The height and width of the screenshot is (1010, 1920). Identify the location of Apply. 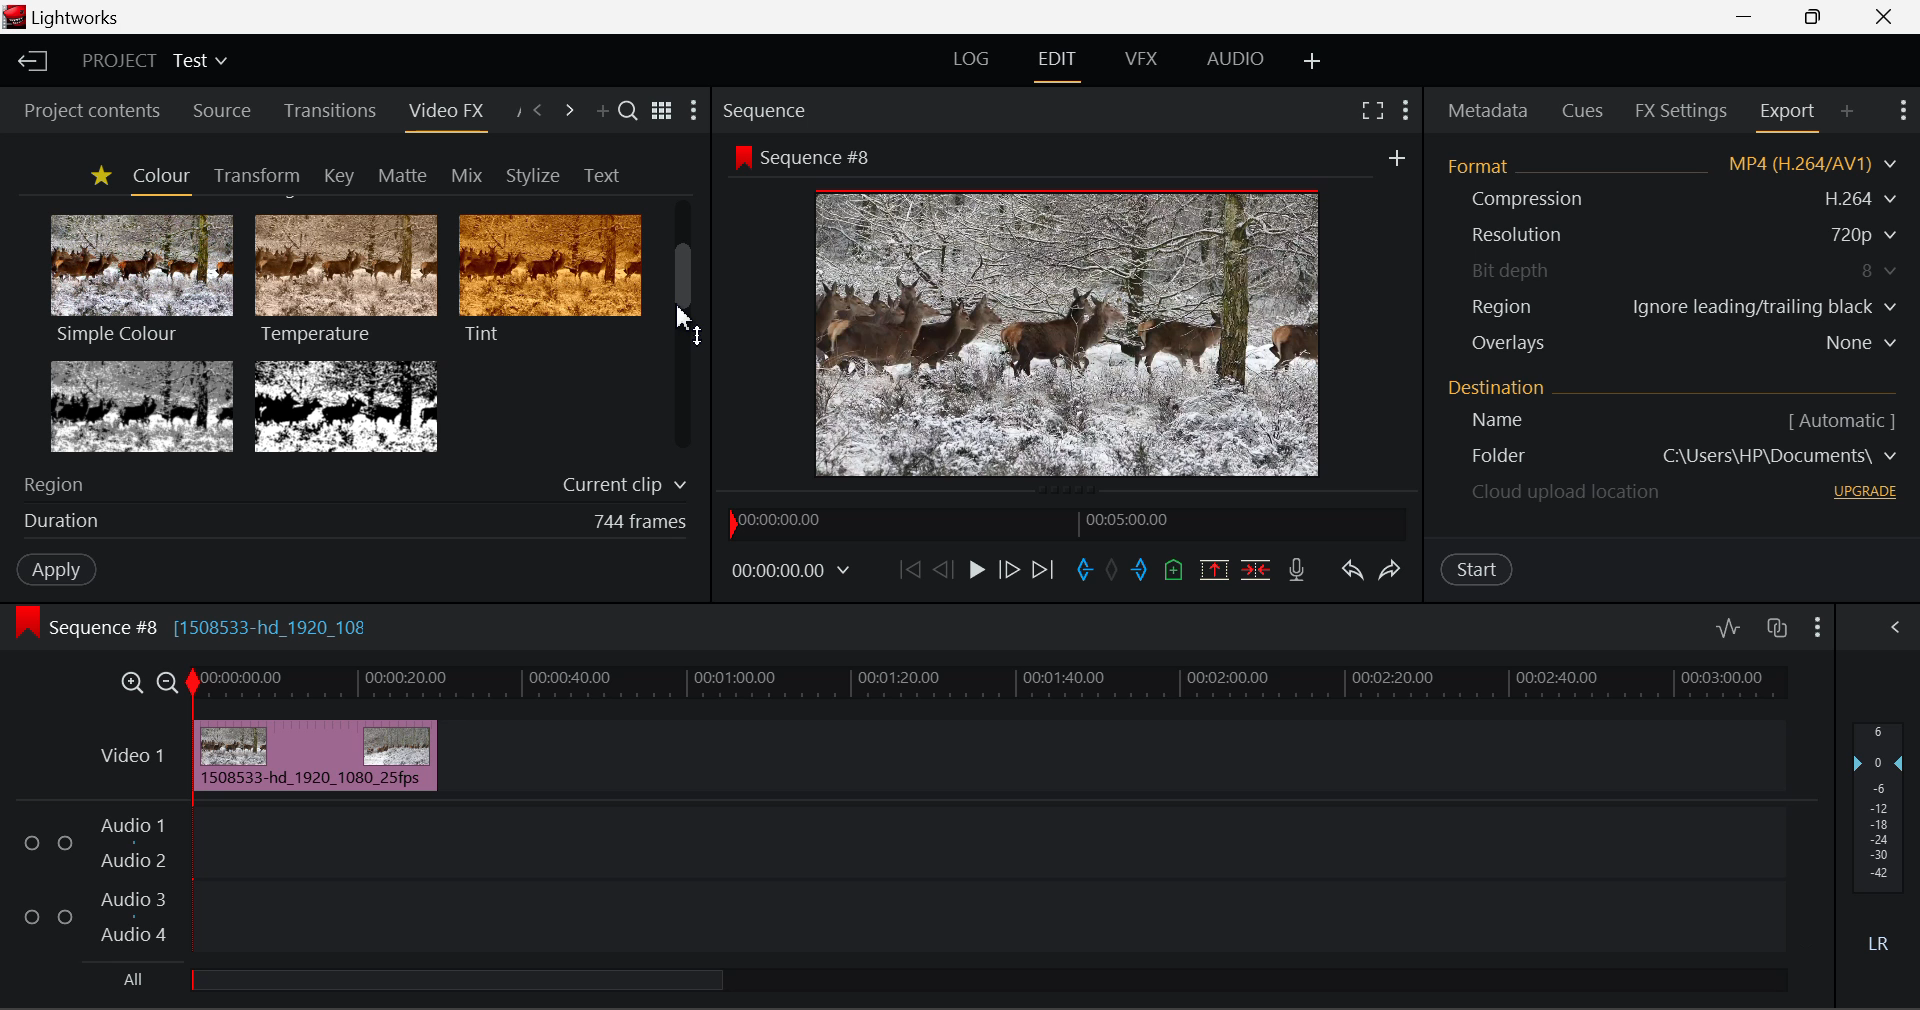
(46, 568).